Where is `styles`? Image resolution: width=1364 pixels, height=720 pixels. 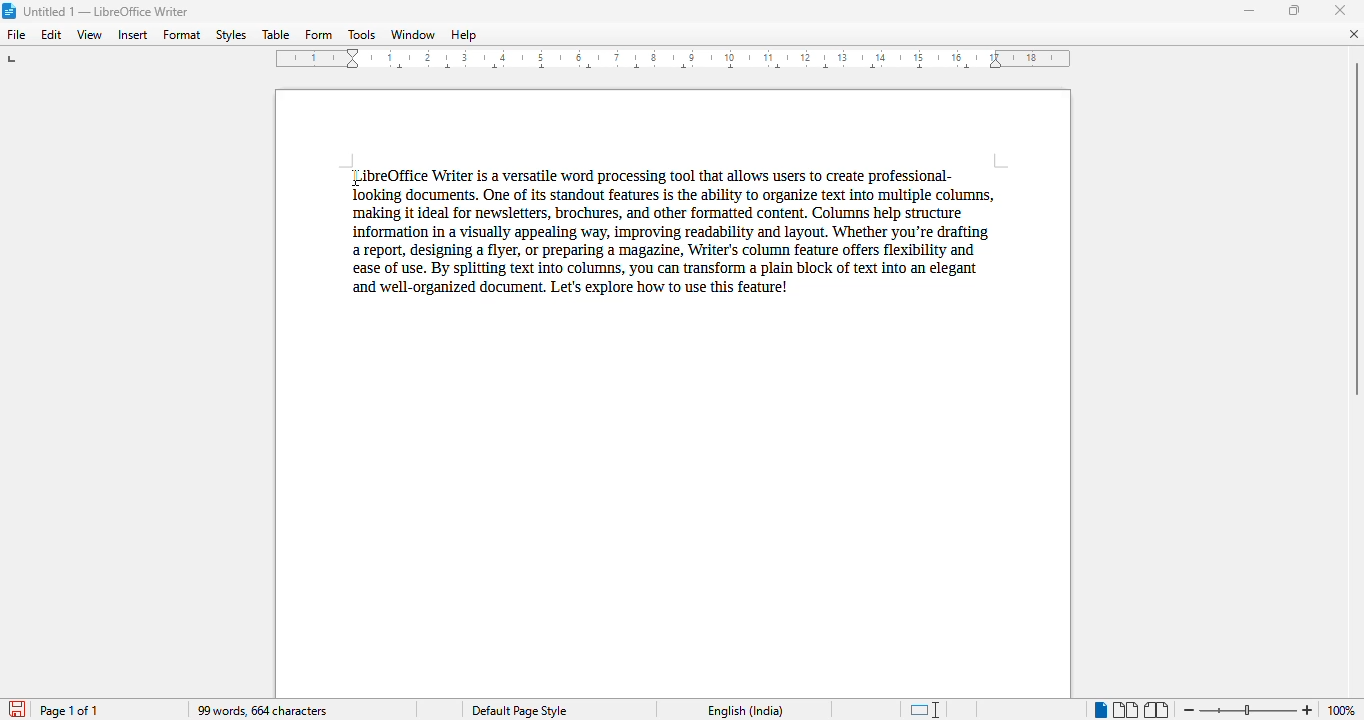
styles is located at coordinates (230, 34).